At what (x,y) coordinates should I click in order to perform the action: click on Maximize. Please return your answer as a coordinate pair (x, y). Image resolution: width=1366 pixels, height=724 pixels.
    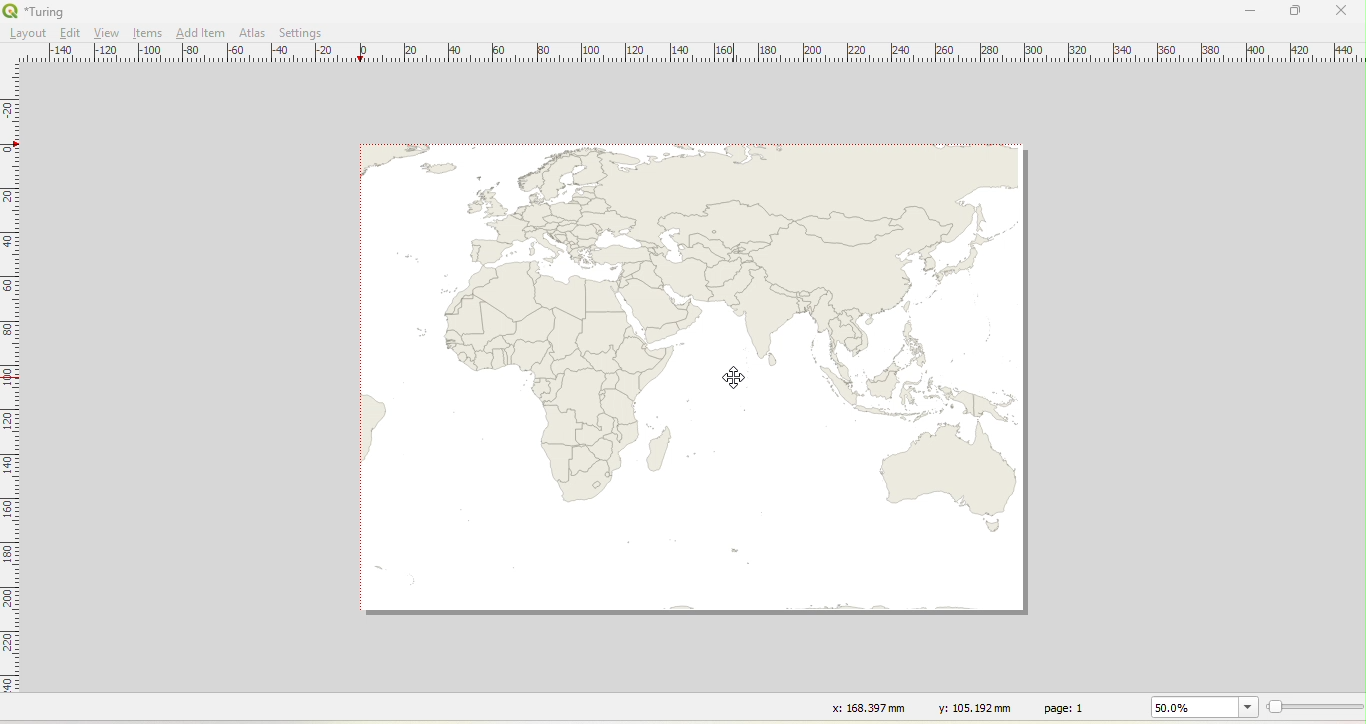
    Looking at the image, I should click on (1296, 12).